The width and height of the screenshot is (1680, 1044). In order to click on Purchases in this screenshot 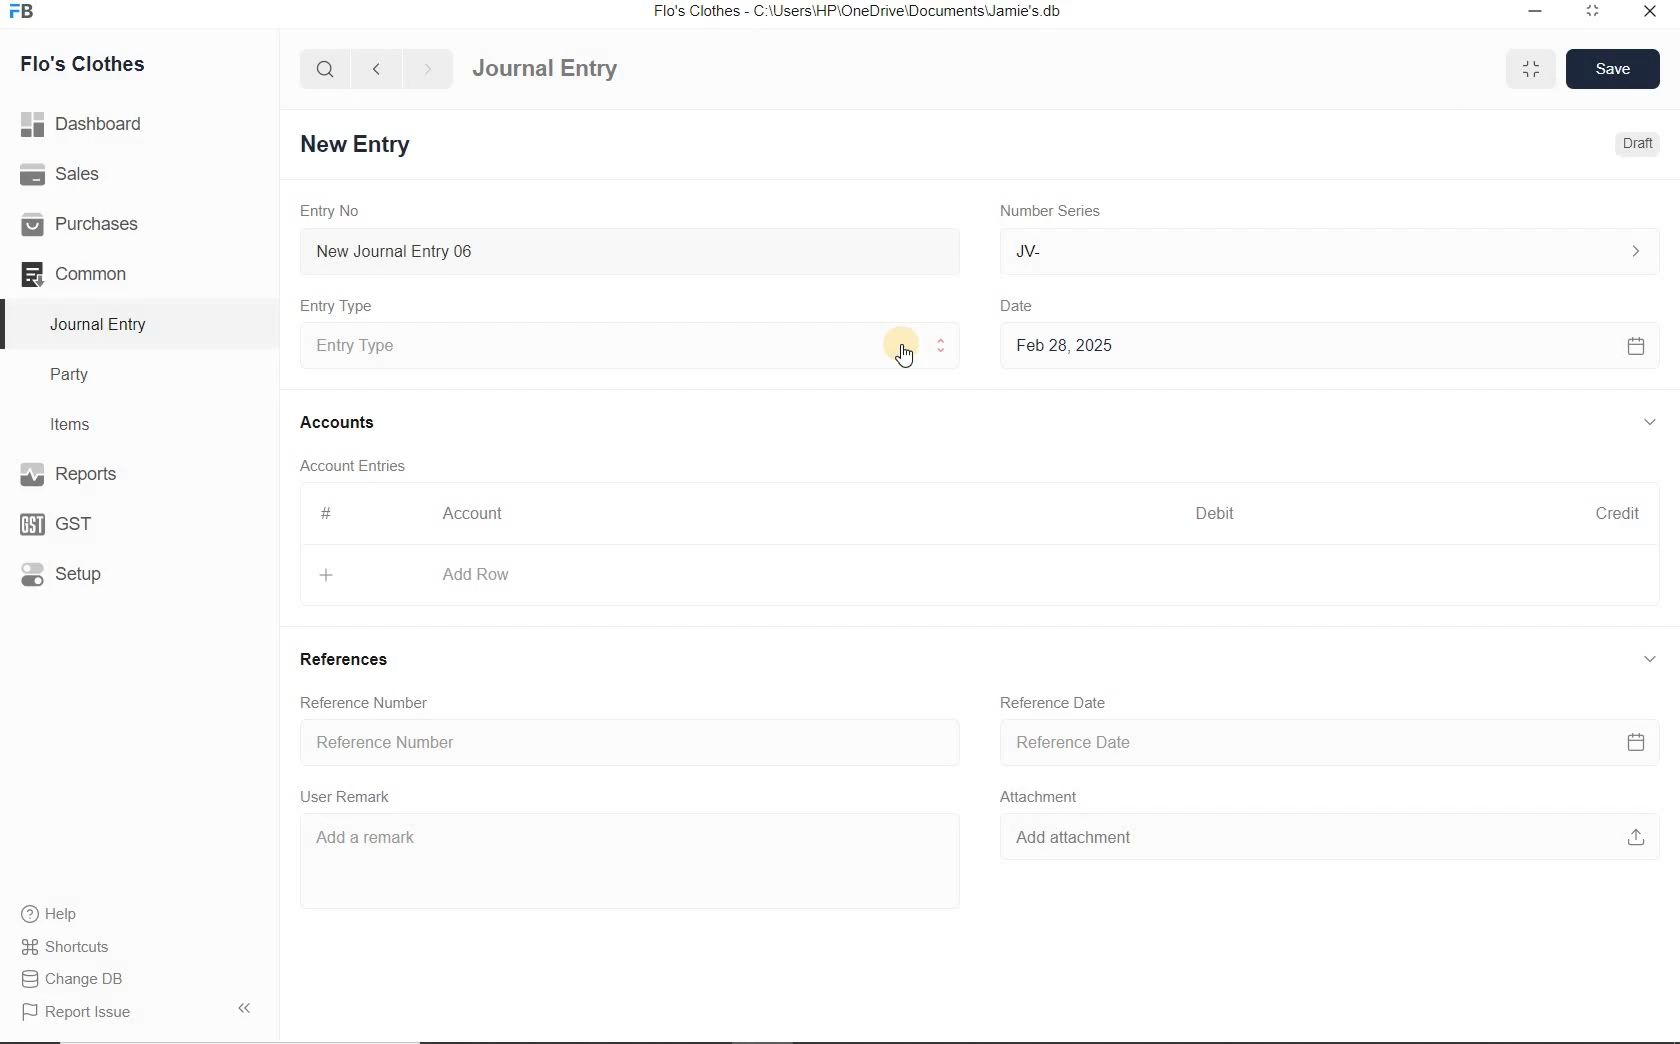, I will do `click(89, 223)`.